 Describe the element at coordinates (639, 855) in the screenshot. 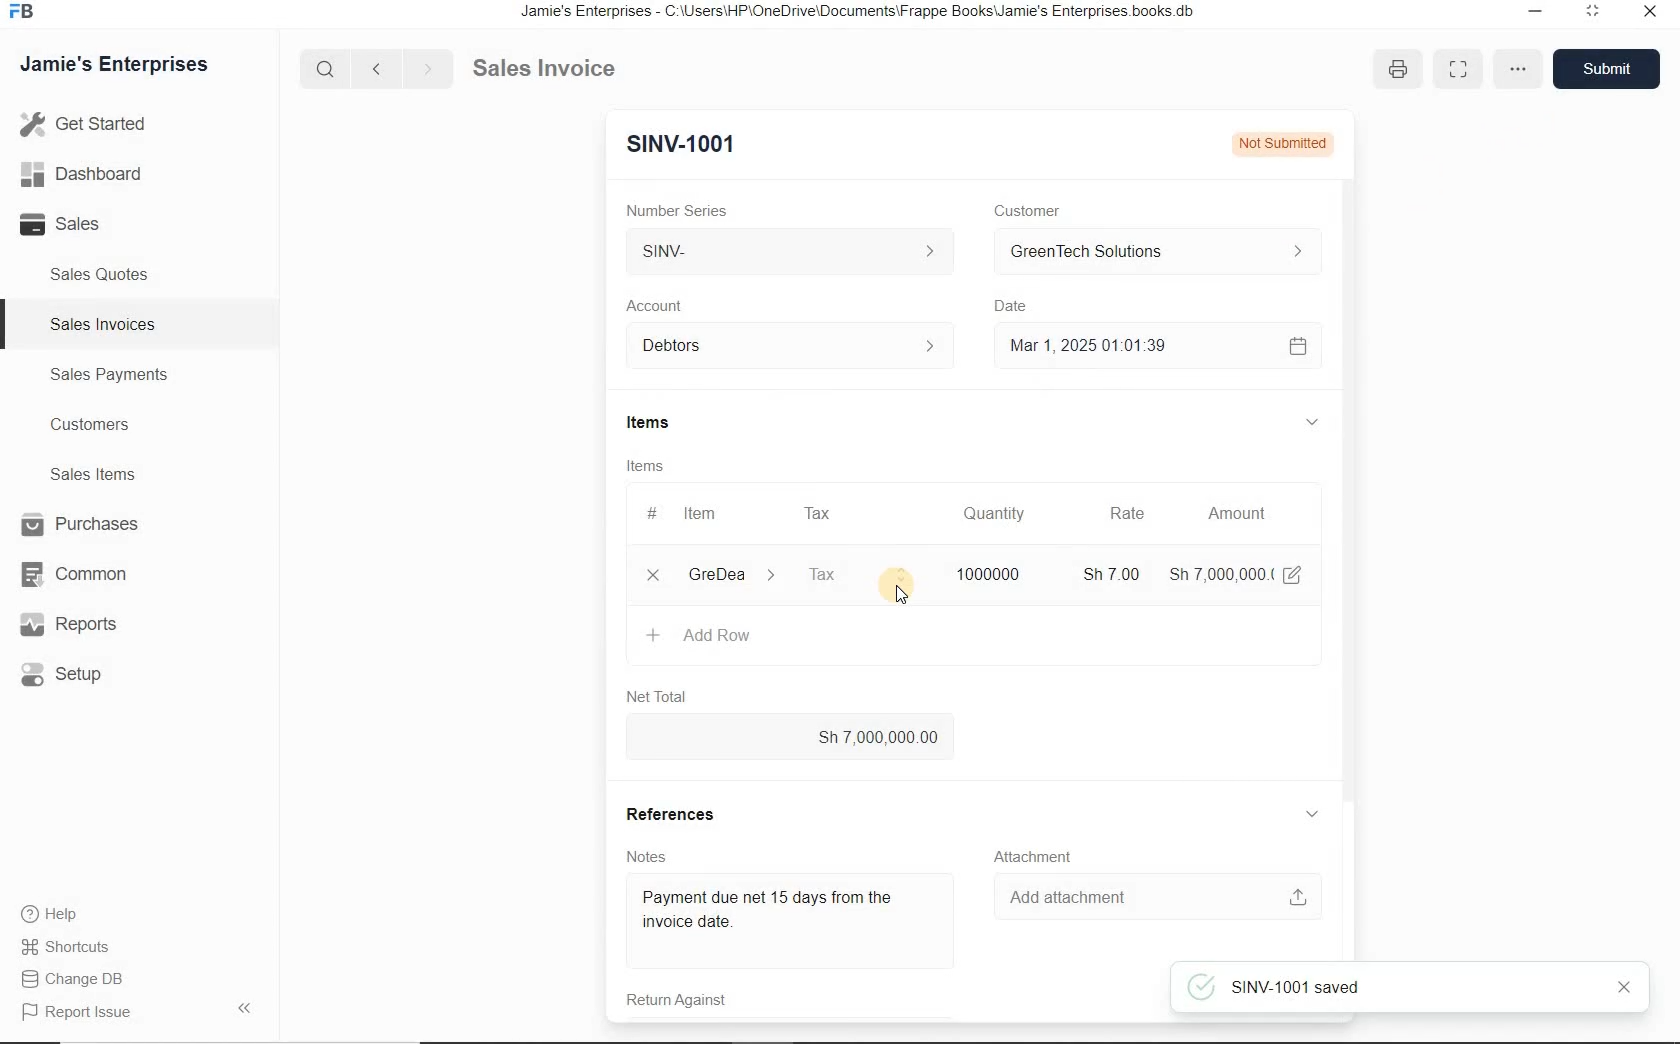

I see `Notes` at that location.